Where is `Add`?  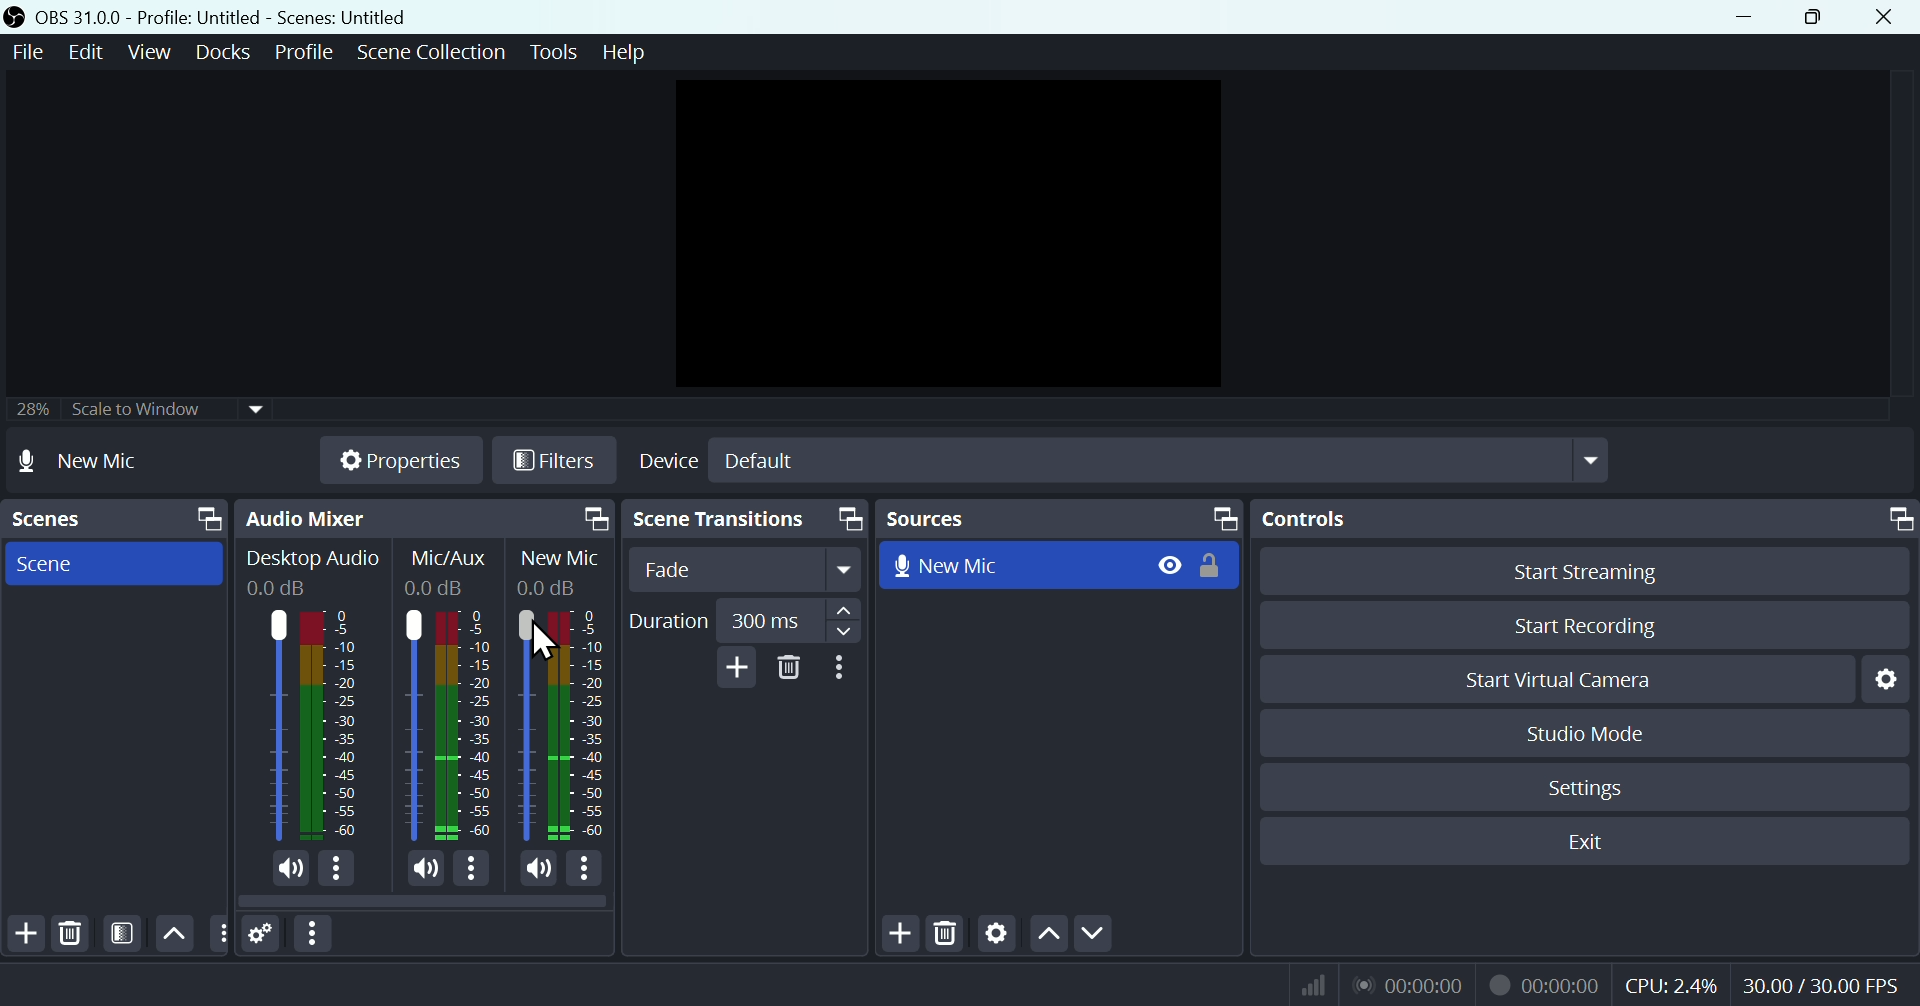
Add is located at coordinates (903, 935).